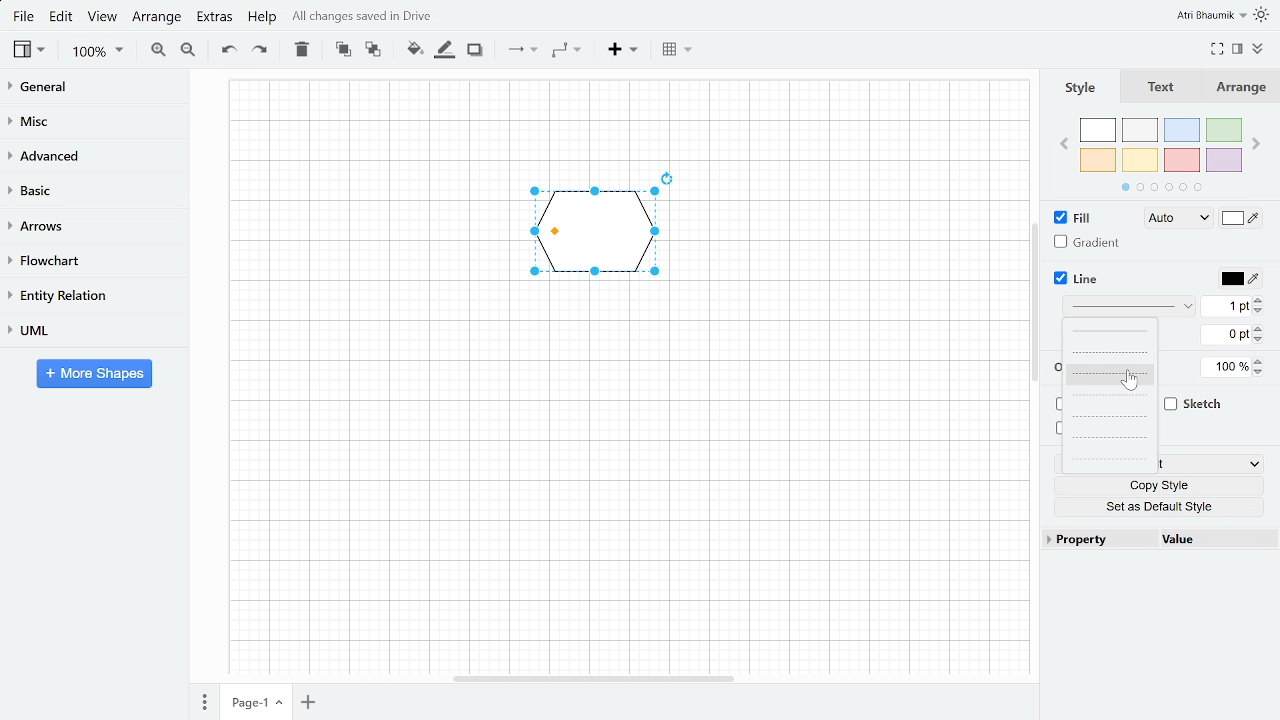  Describe the element at coordinates (519, 53) in the screenshot. I see `Connection` at that location.